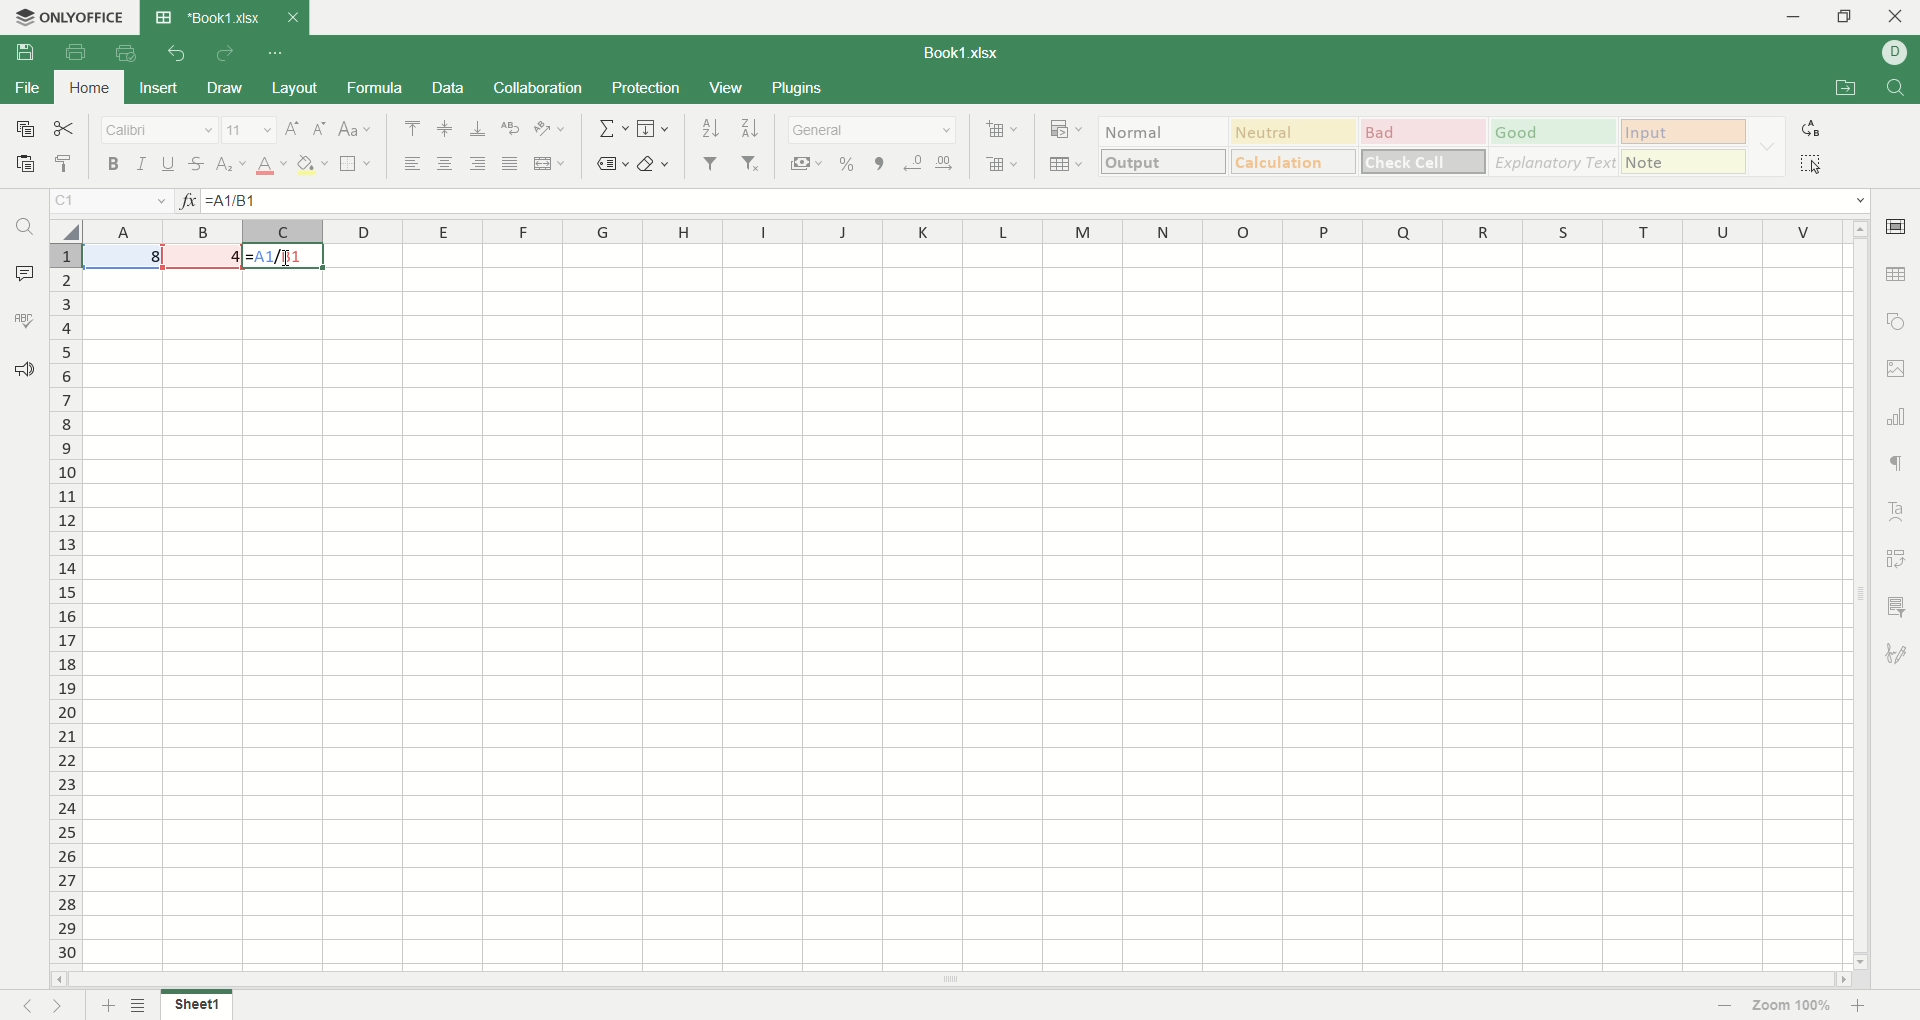  What do you see at coordinates (65, 232) in the screenshot?
I see `select all` at bounding box center [65, 232].